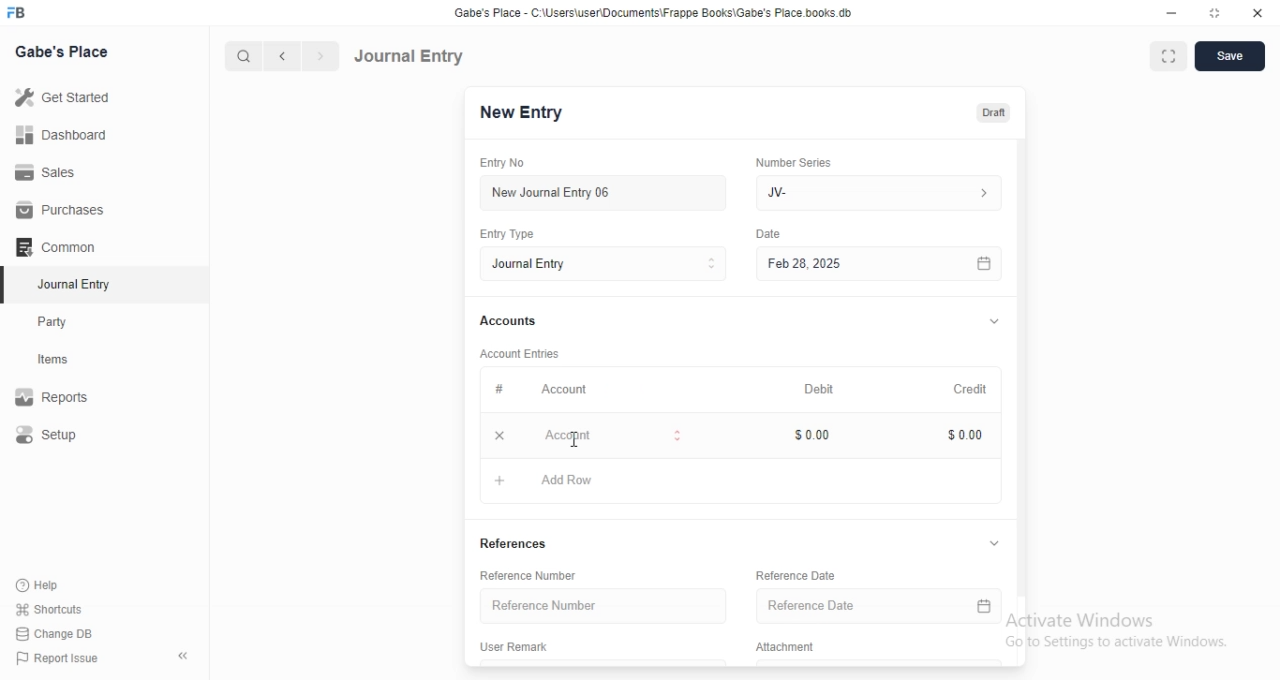 The width and height of the screenshot is (1280, 680). What do you see at coordinates (993, 323) in the screenshot?
I see `collapse` at bounding box center [993, 323].